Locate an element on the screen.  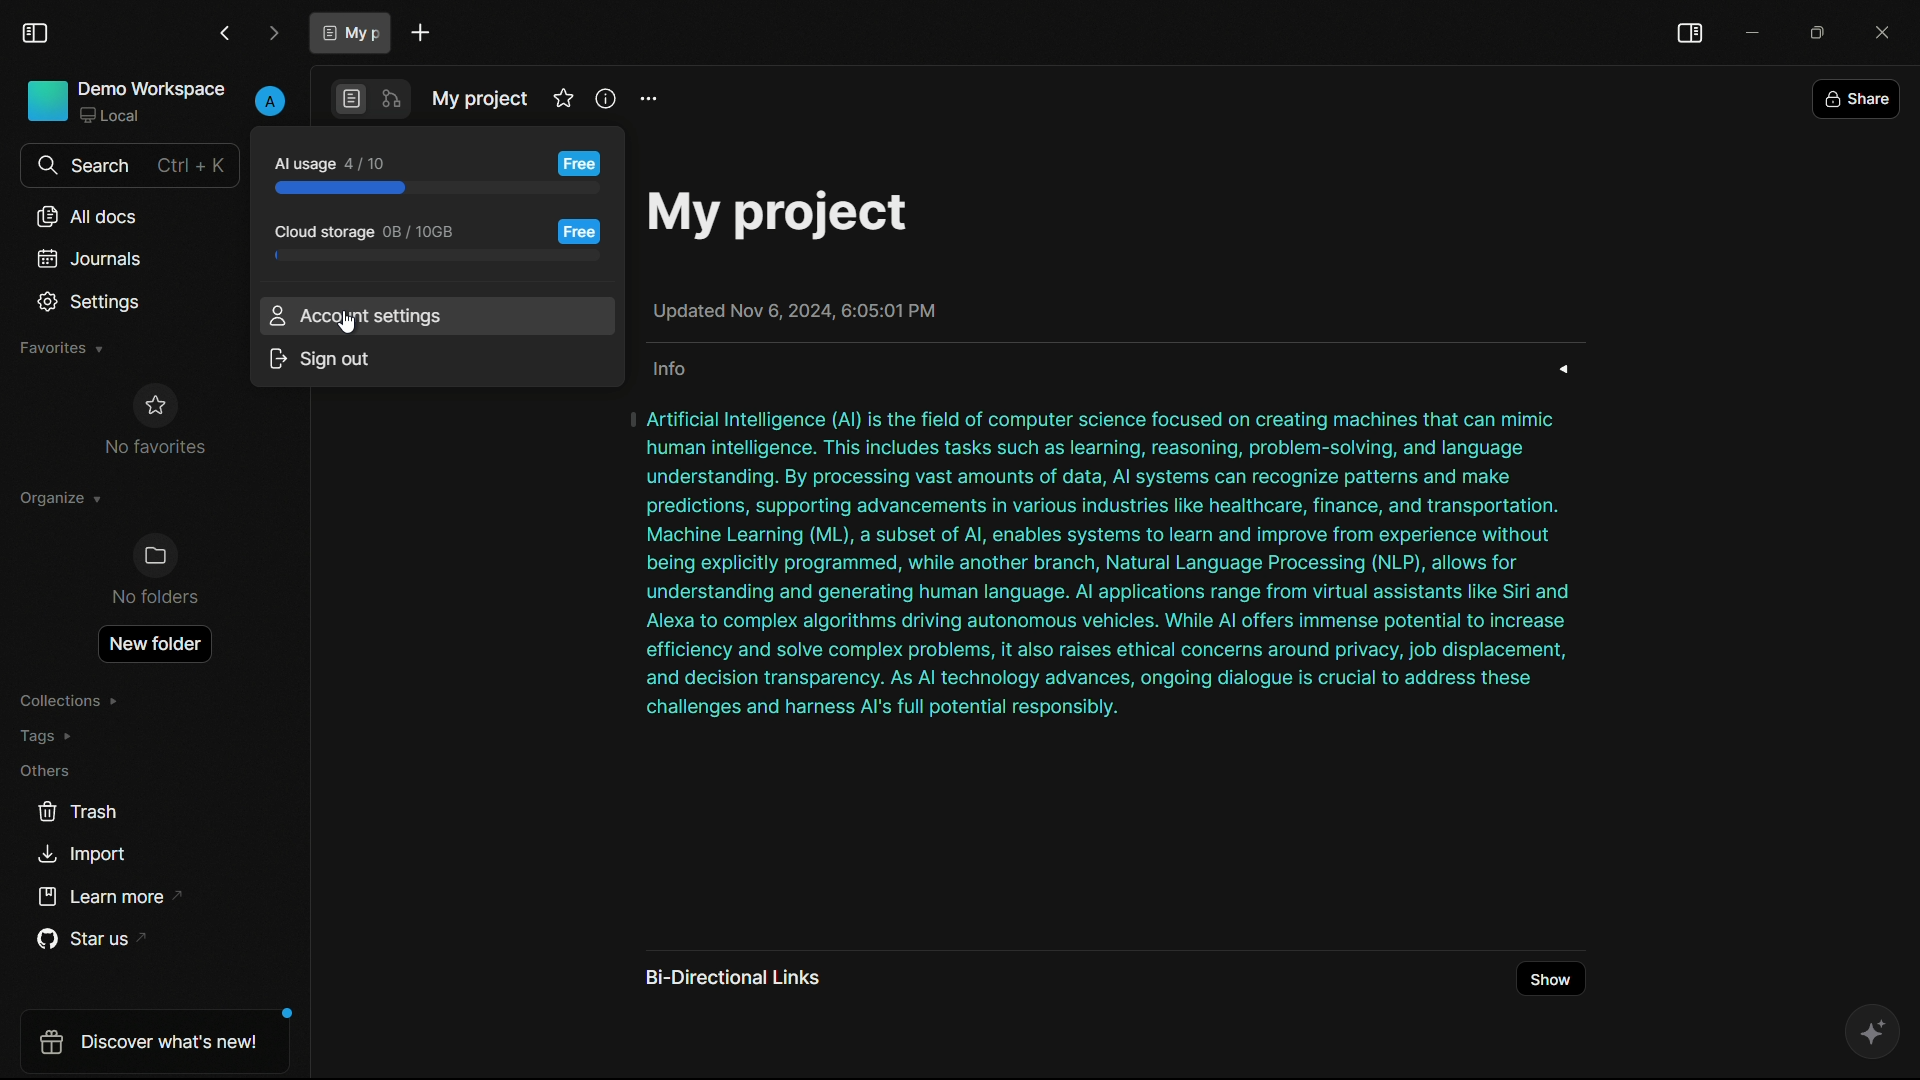
maximize or restore is located at coordinates (1823, 31).